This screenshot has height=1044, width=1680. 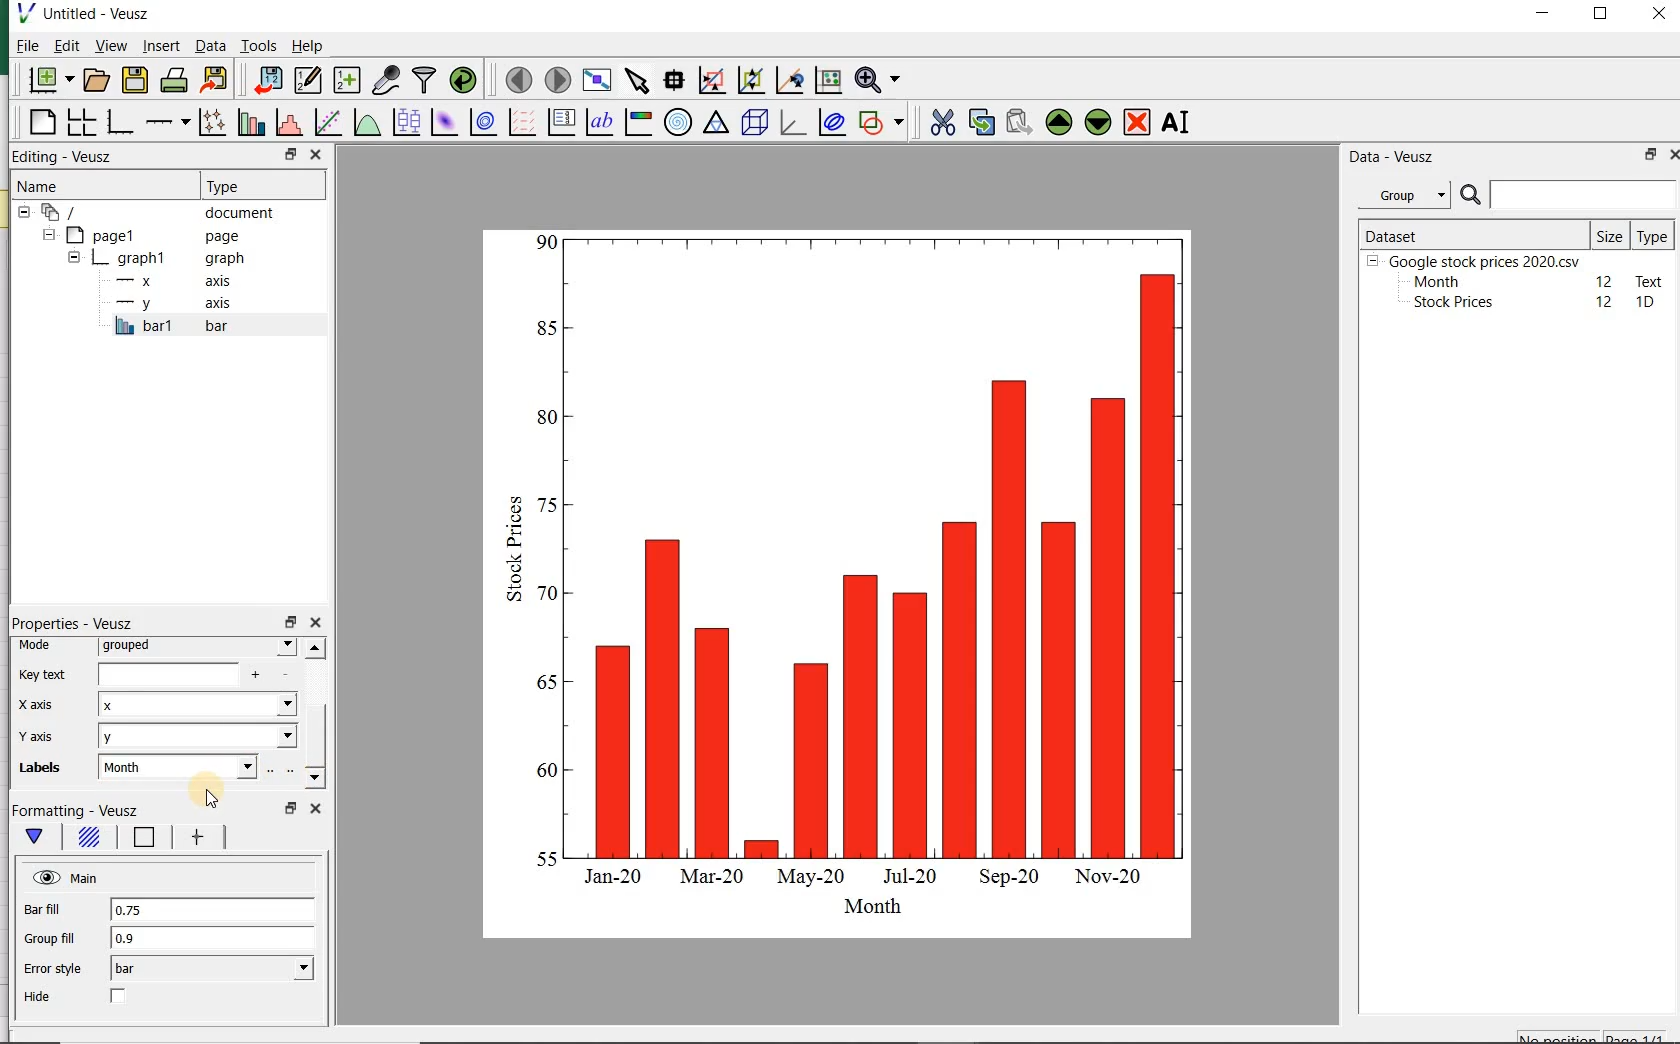 What do you see at coordinates (749, 78) in the screenshot?
I see `click to zoom out of graph axes` at bounding box center [749, 78].